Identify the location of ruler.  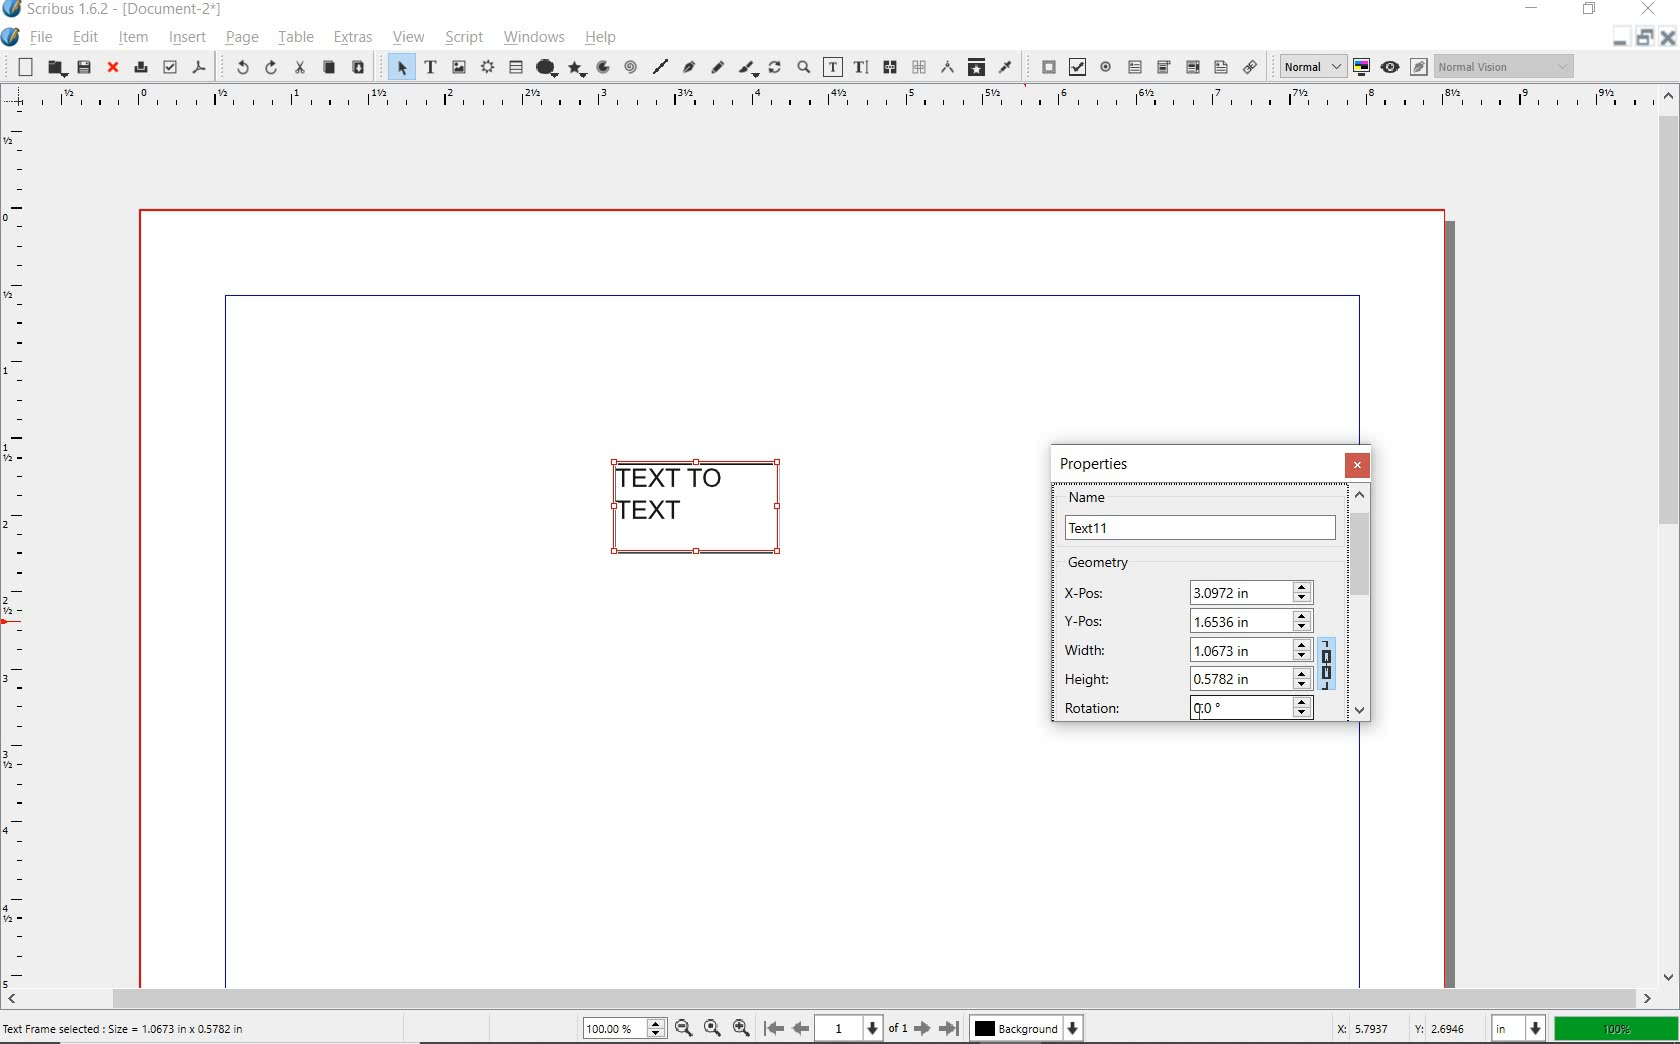
(20, 555).